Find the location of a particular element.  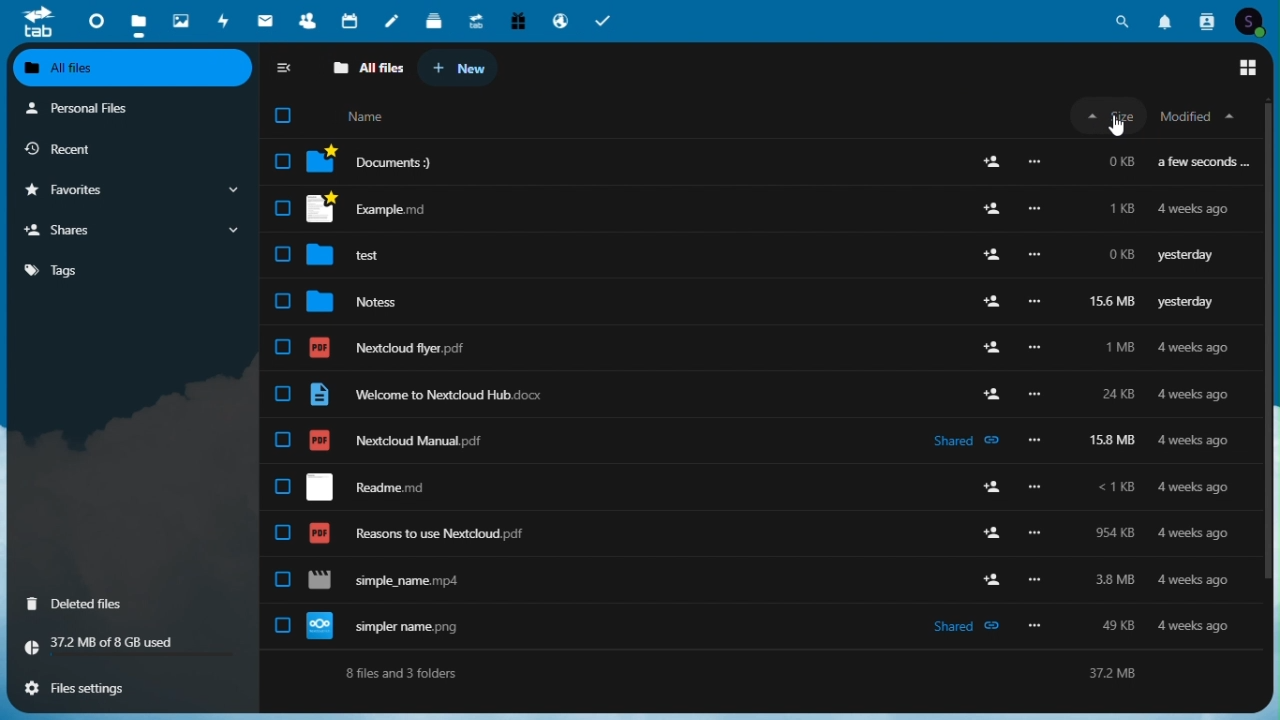

simpler name png is located at coordinates (763, 628).